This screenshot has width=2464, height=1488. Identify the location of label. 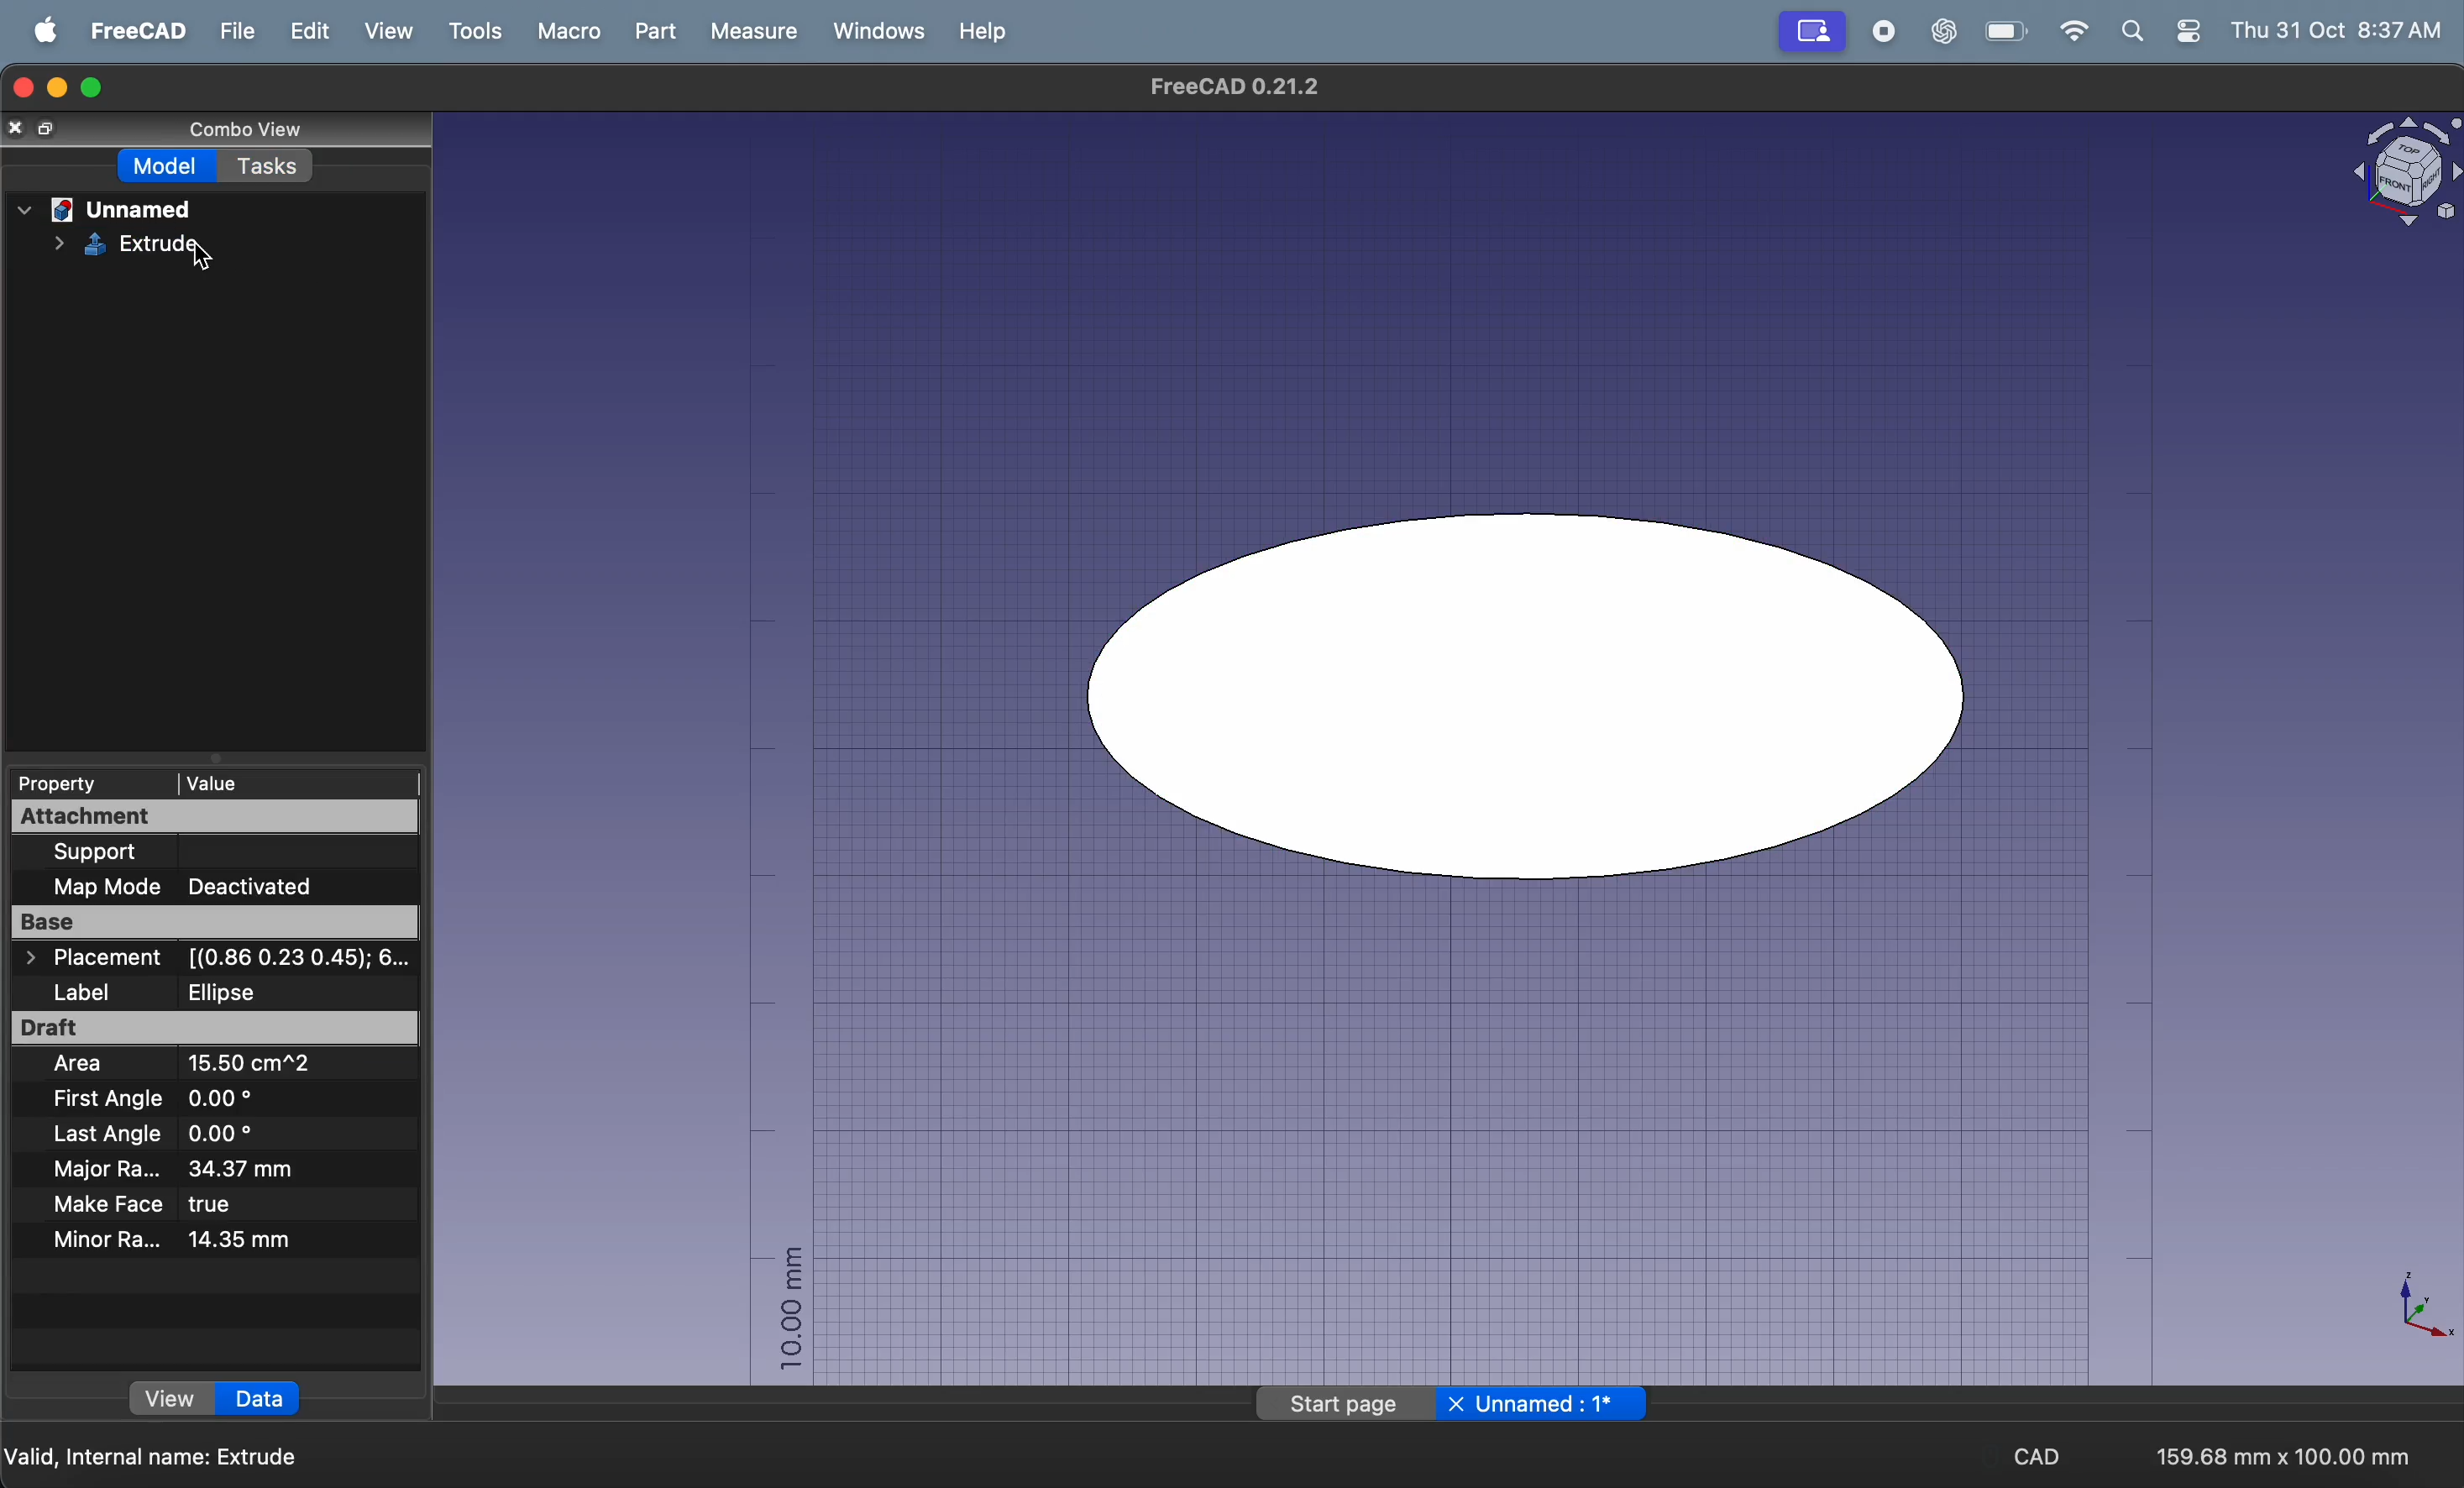
(212, 990).